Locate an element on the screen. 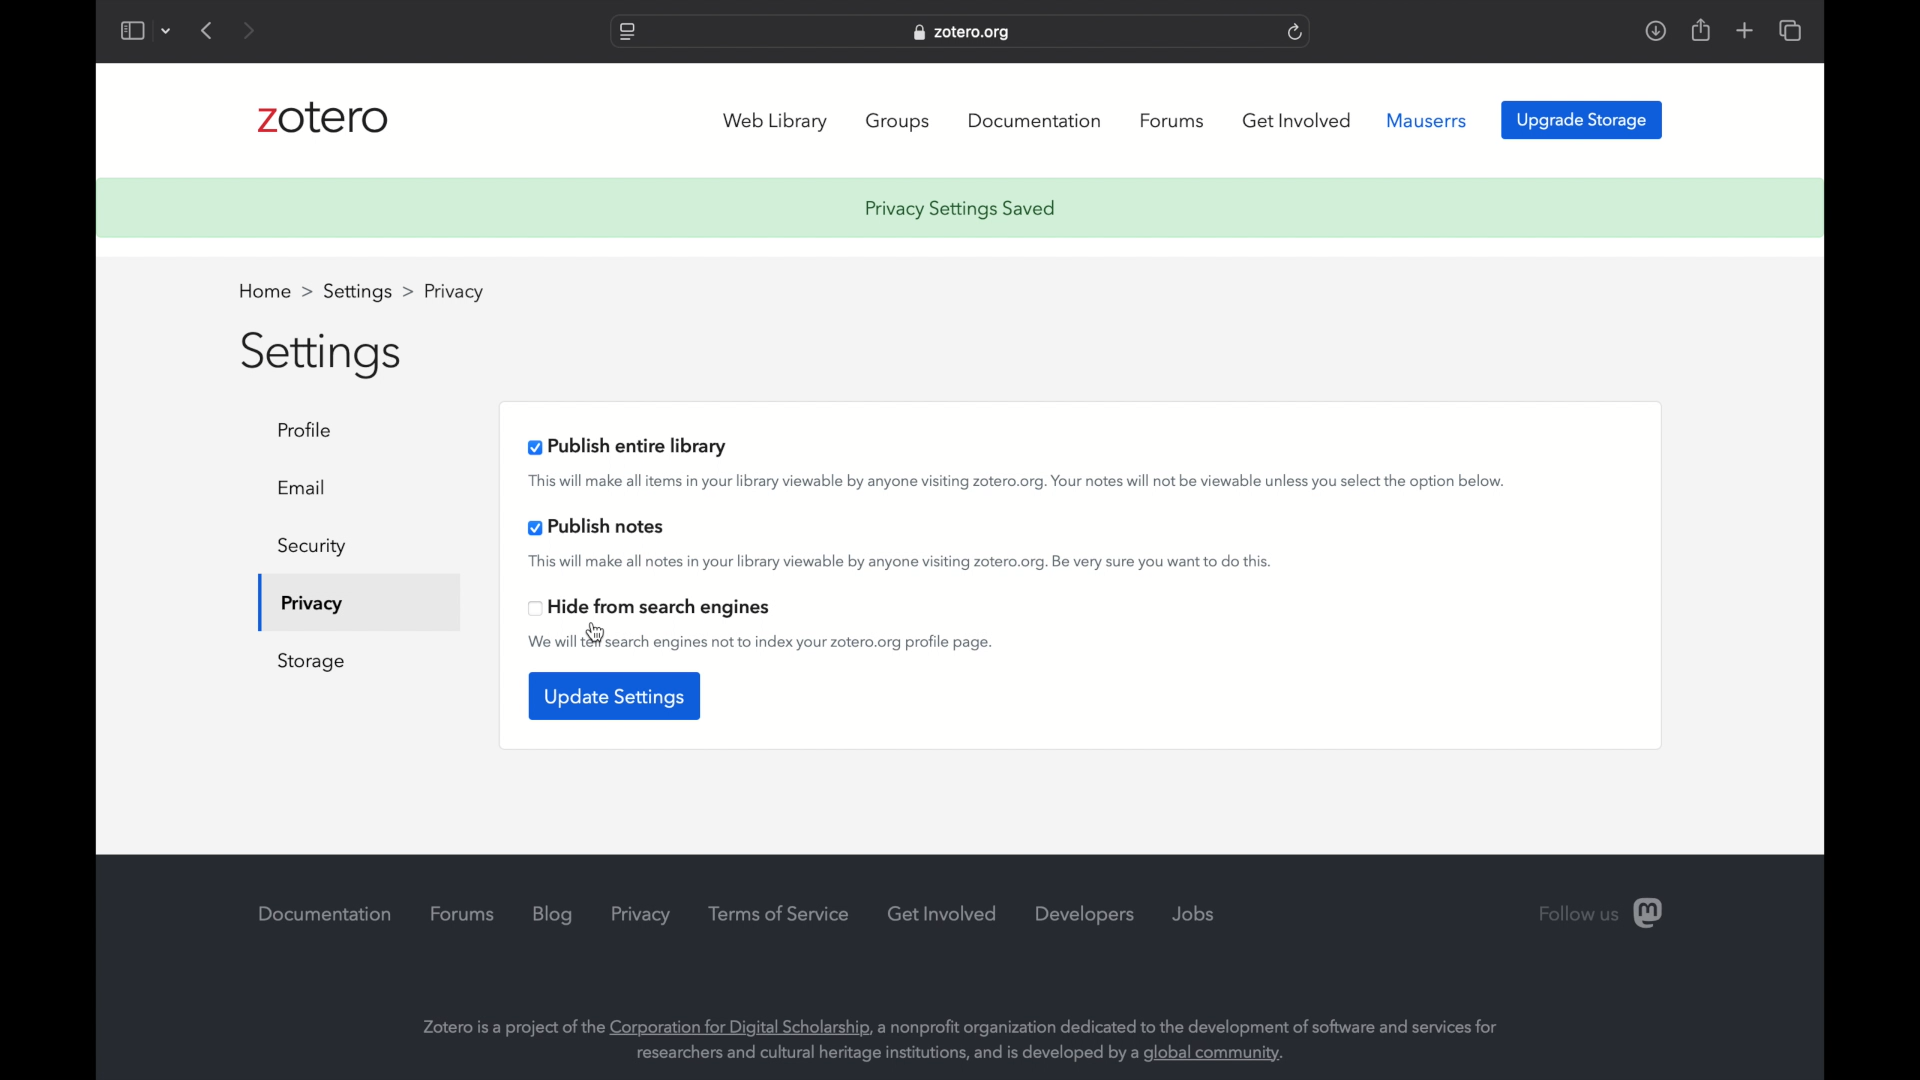  jobs is located at coordinates (1210, 910).